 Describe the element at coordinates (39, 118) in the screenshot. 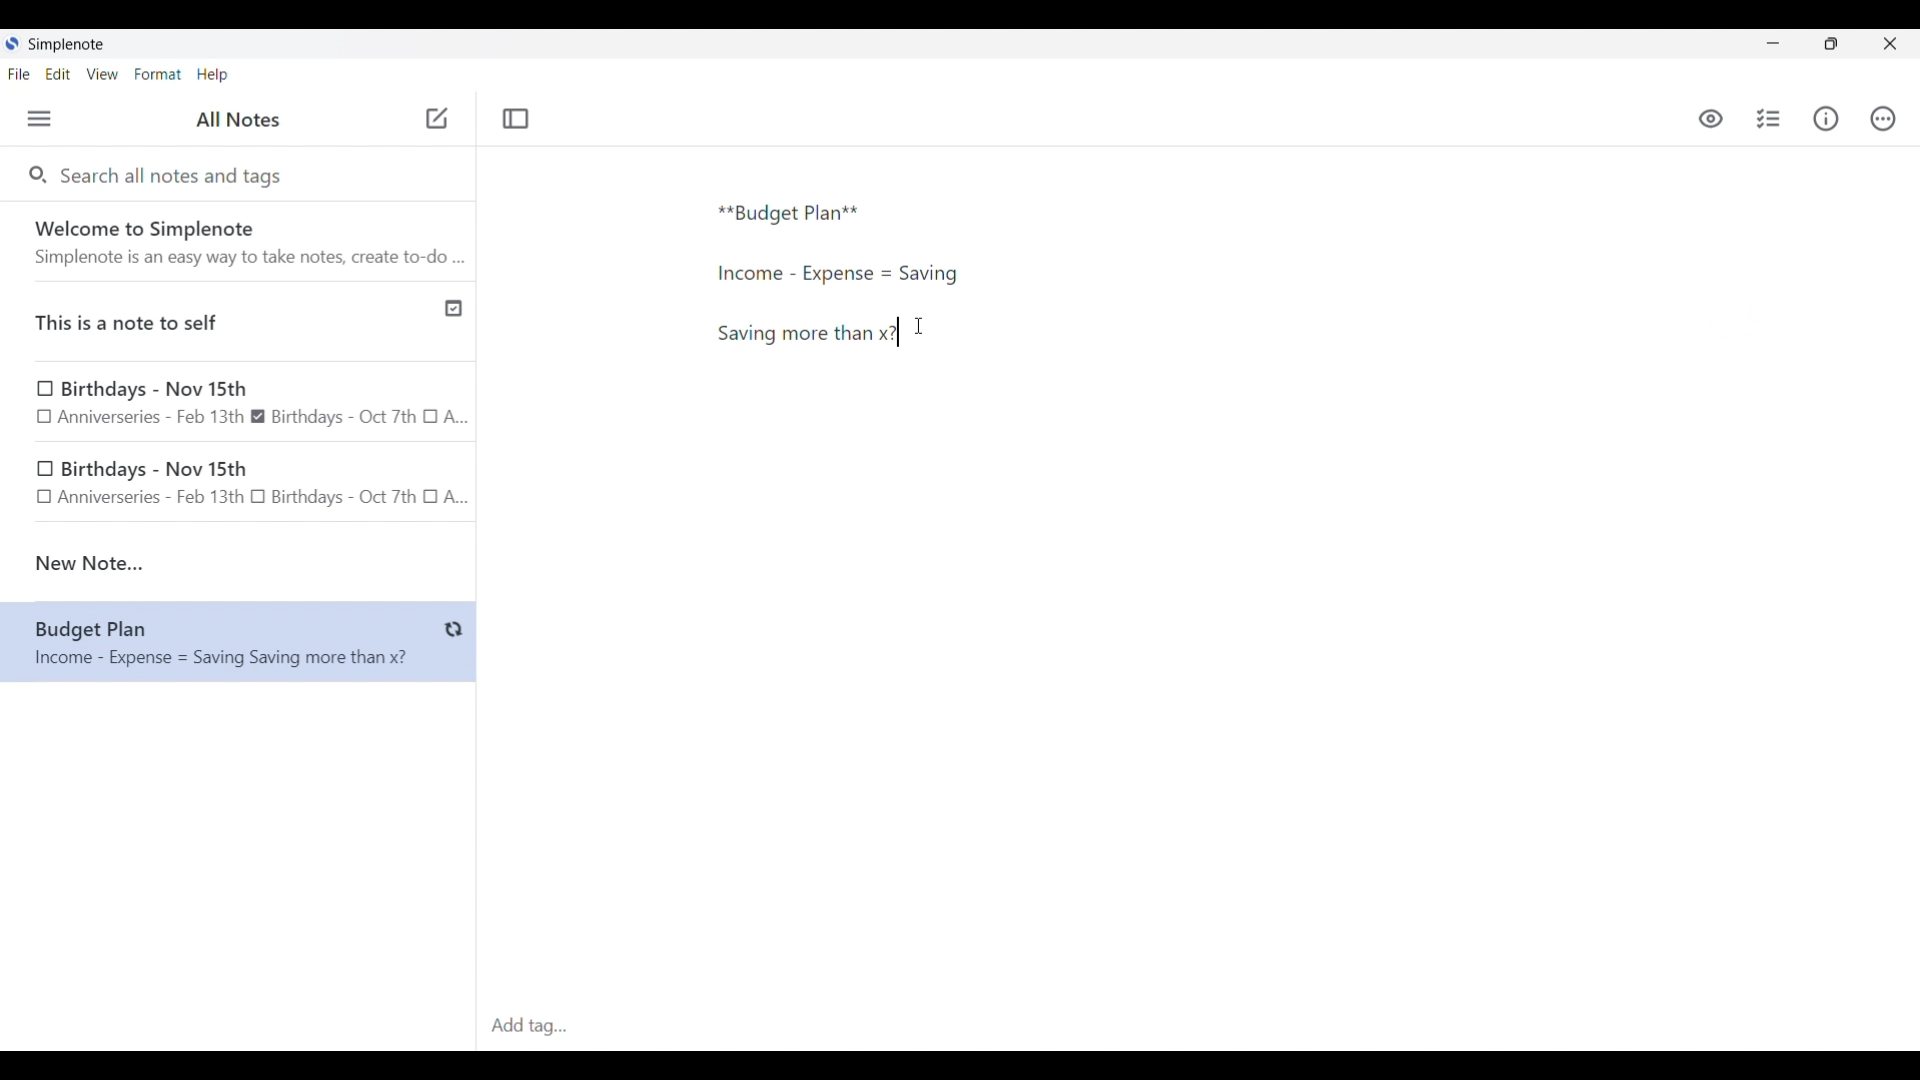

I see `Menu` at that location.